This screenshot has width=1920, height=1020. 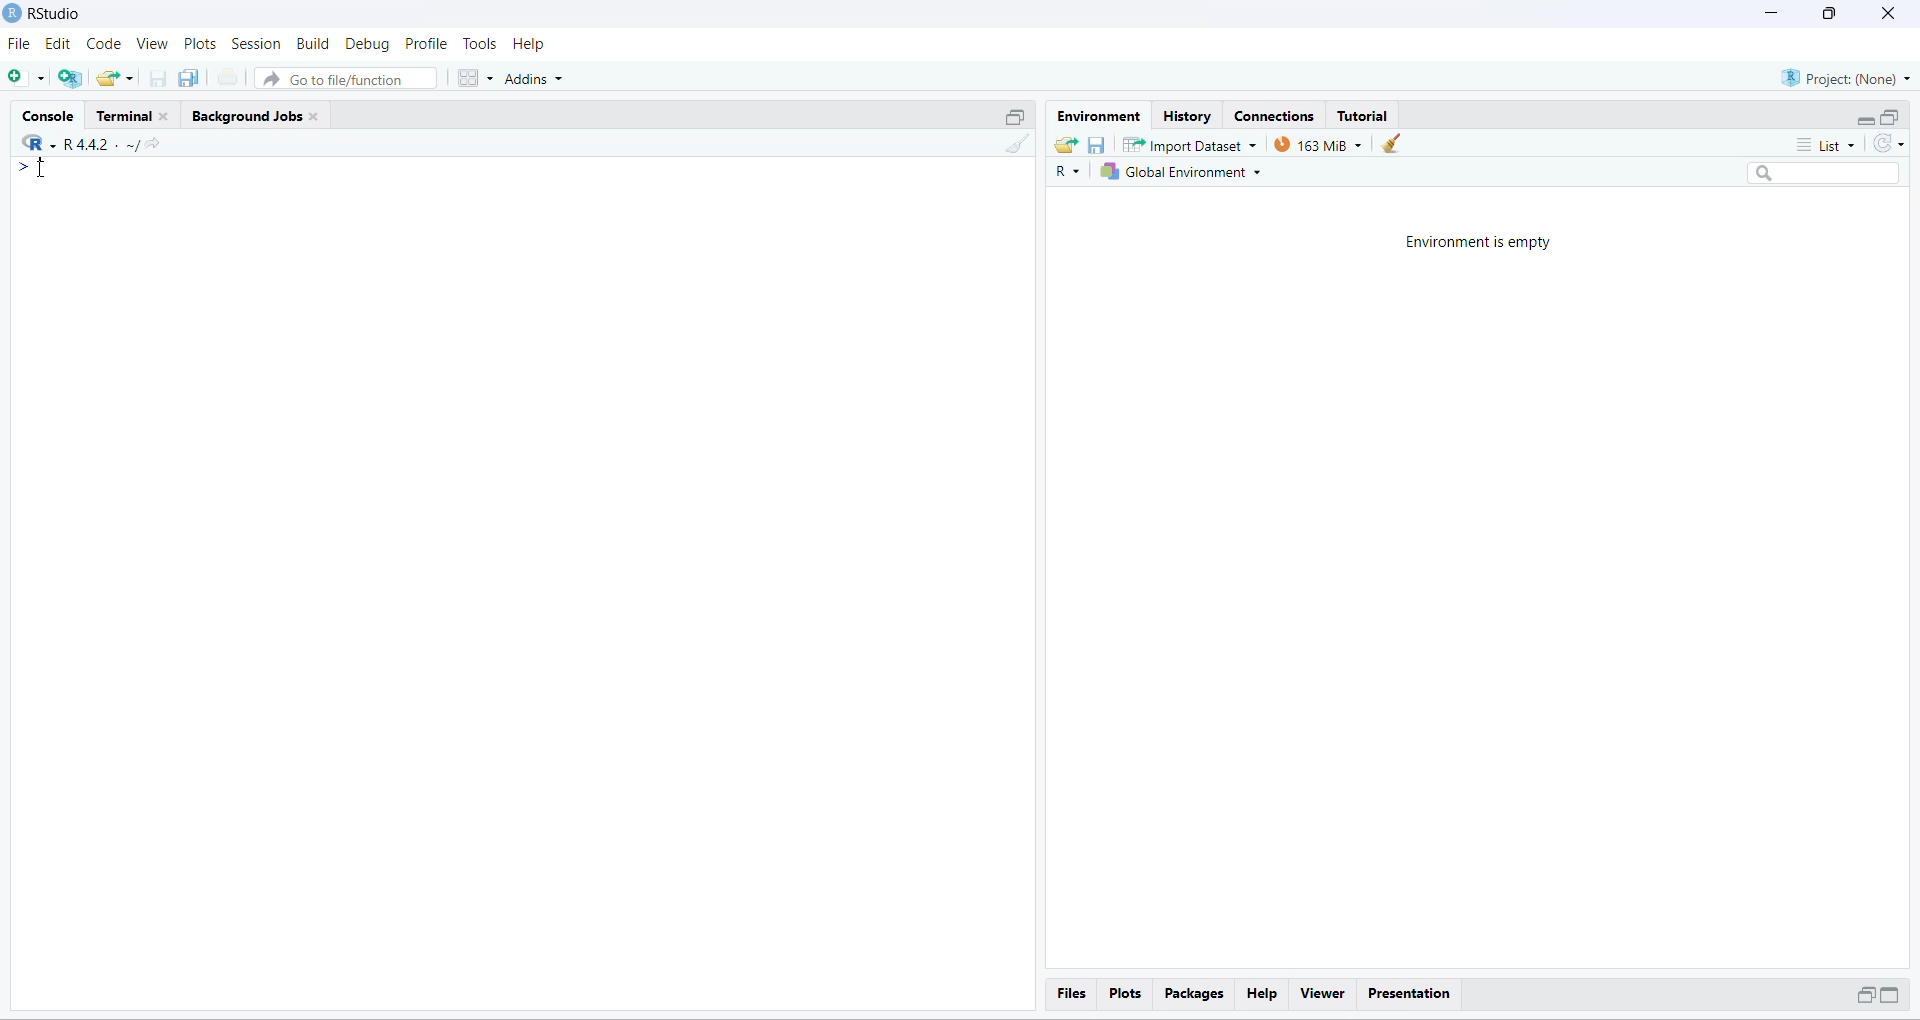 What do you see at coordinates (1318, 145) in the screenshot?
I see `163 MB` at bounding box center [1318, 145].